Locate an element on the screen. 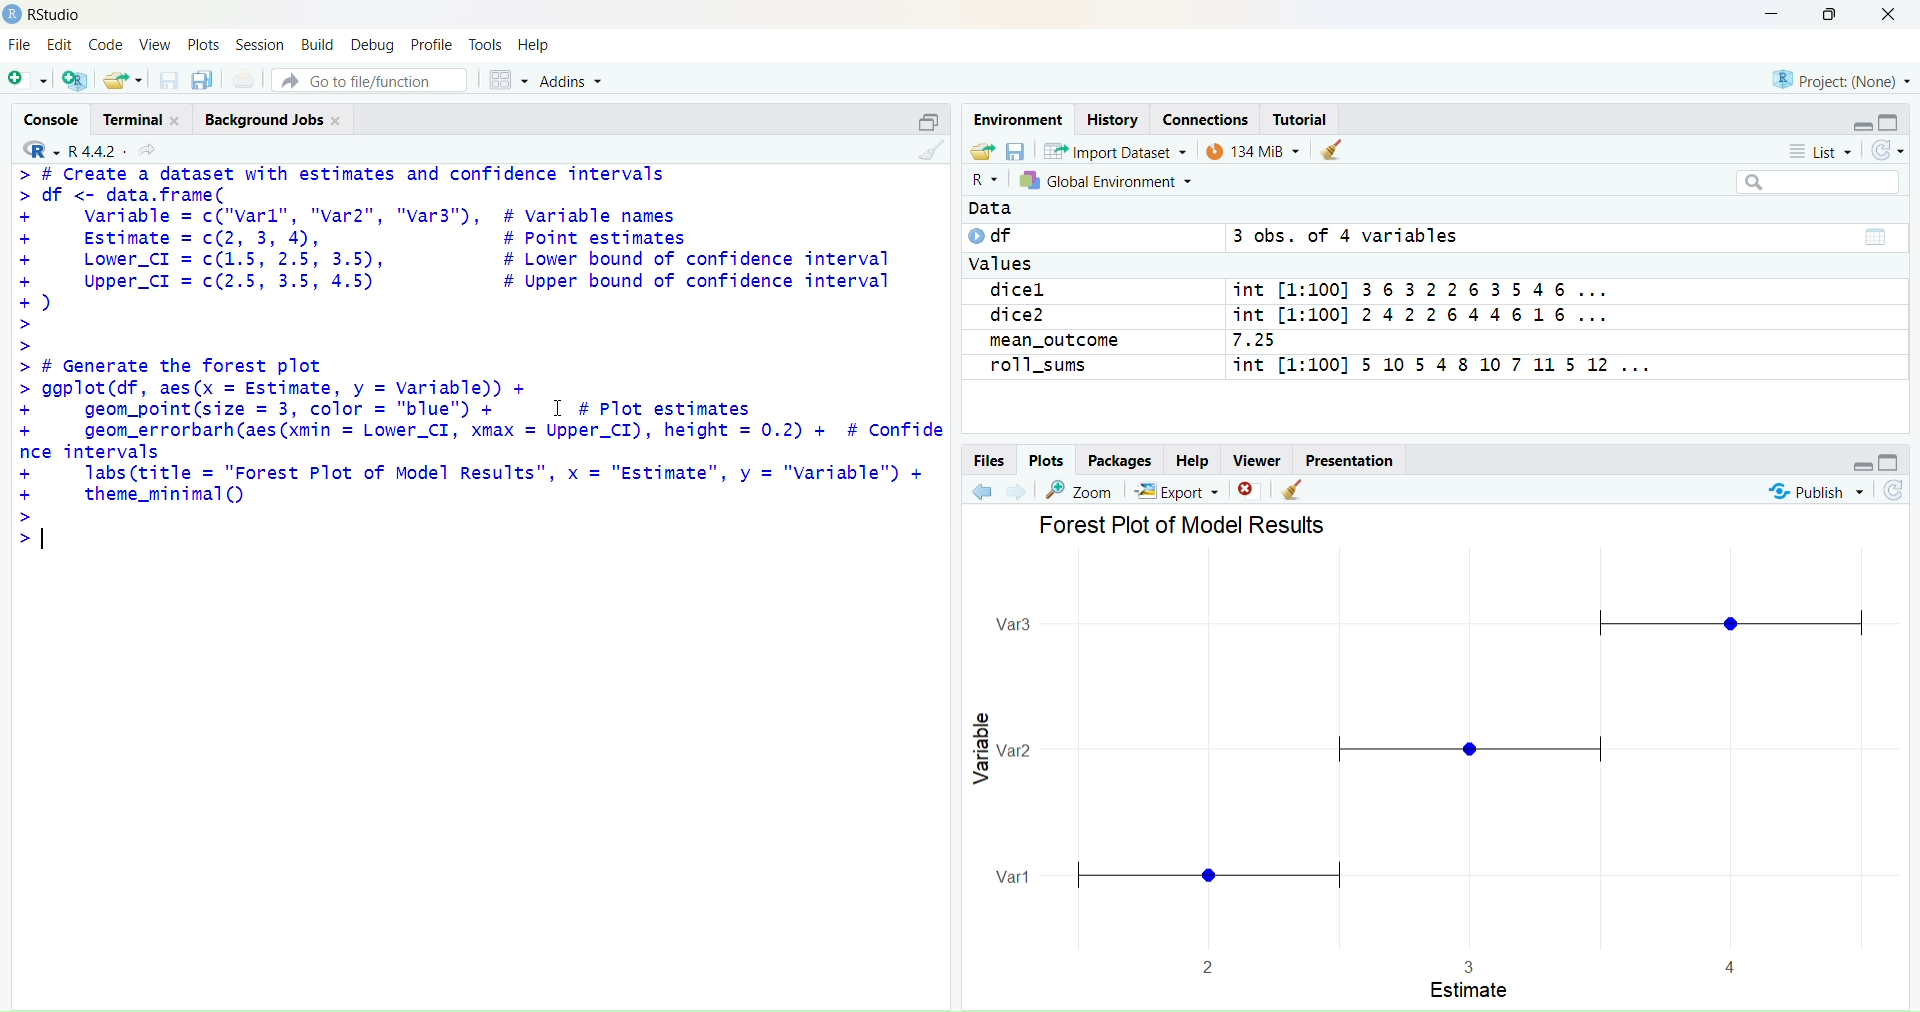 This screenshot has height=1012, width=1920. Debug is located at coordinates (370, 44).